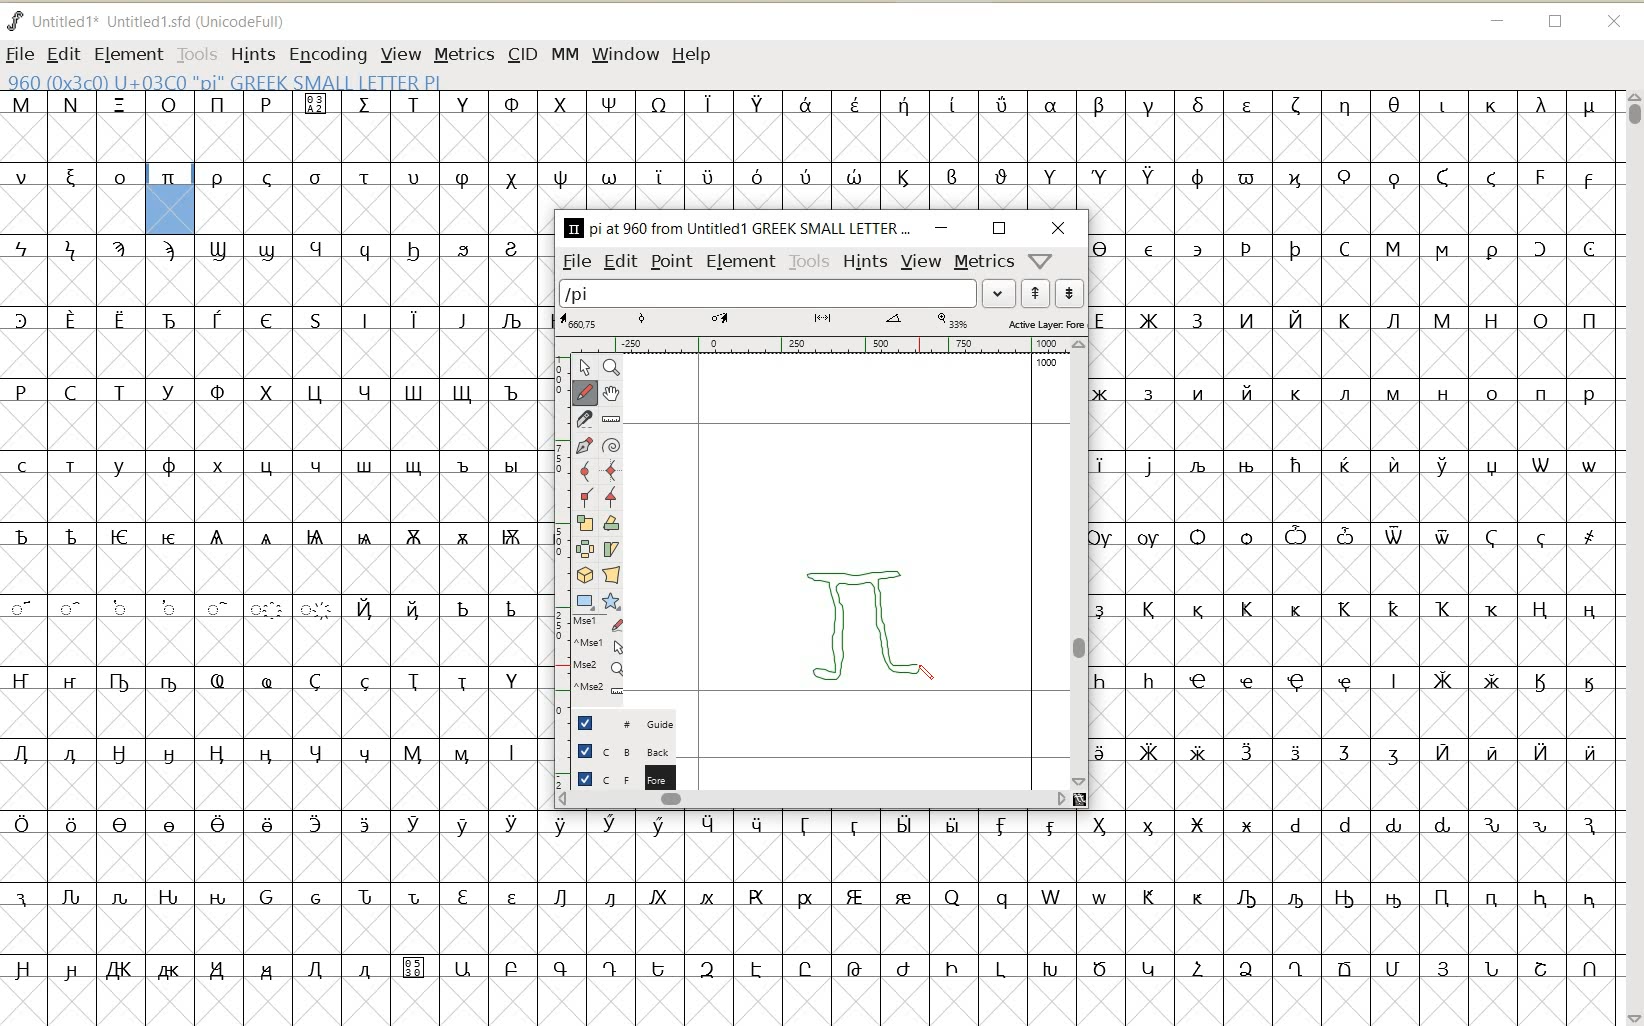 The height and width of the screenshot is (1026, 1644). What do you see at coordinates (1051, 293) in the screenshot?
I see `show previous/next word list` at bounding box center [1051, 293].